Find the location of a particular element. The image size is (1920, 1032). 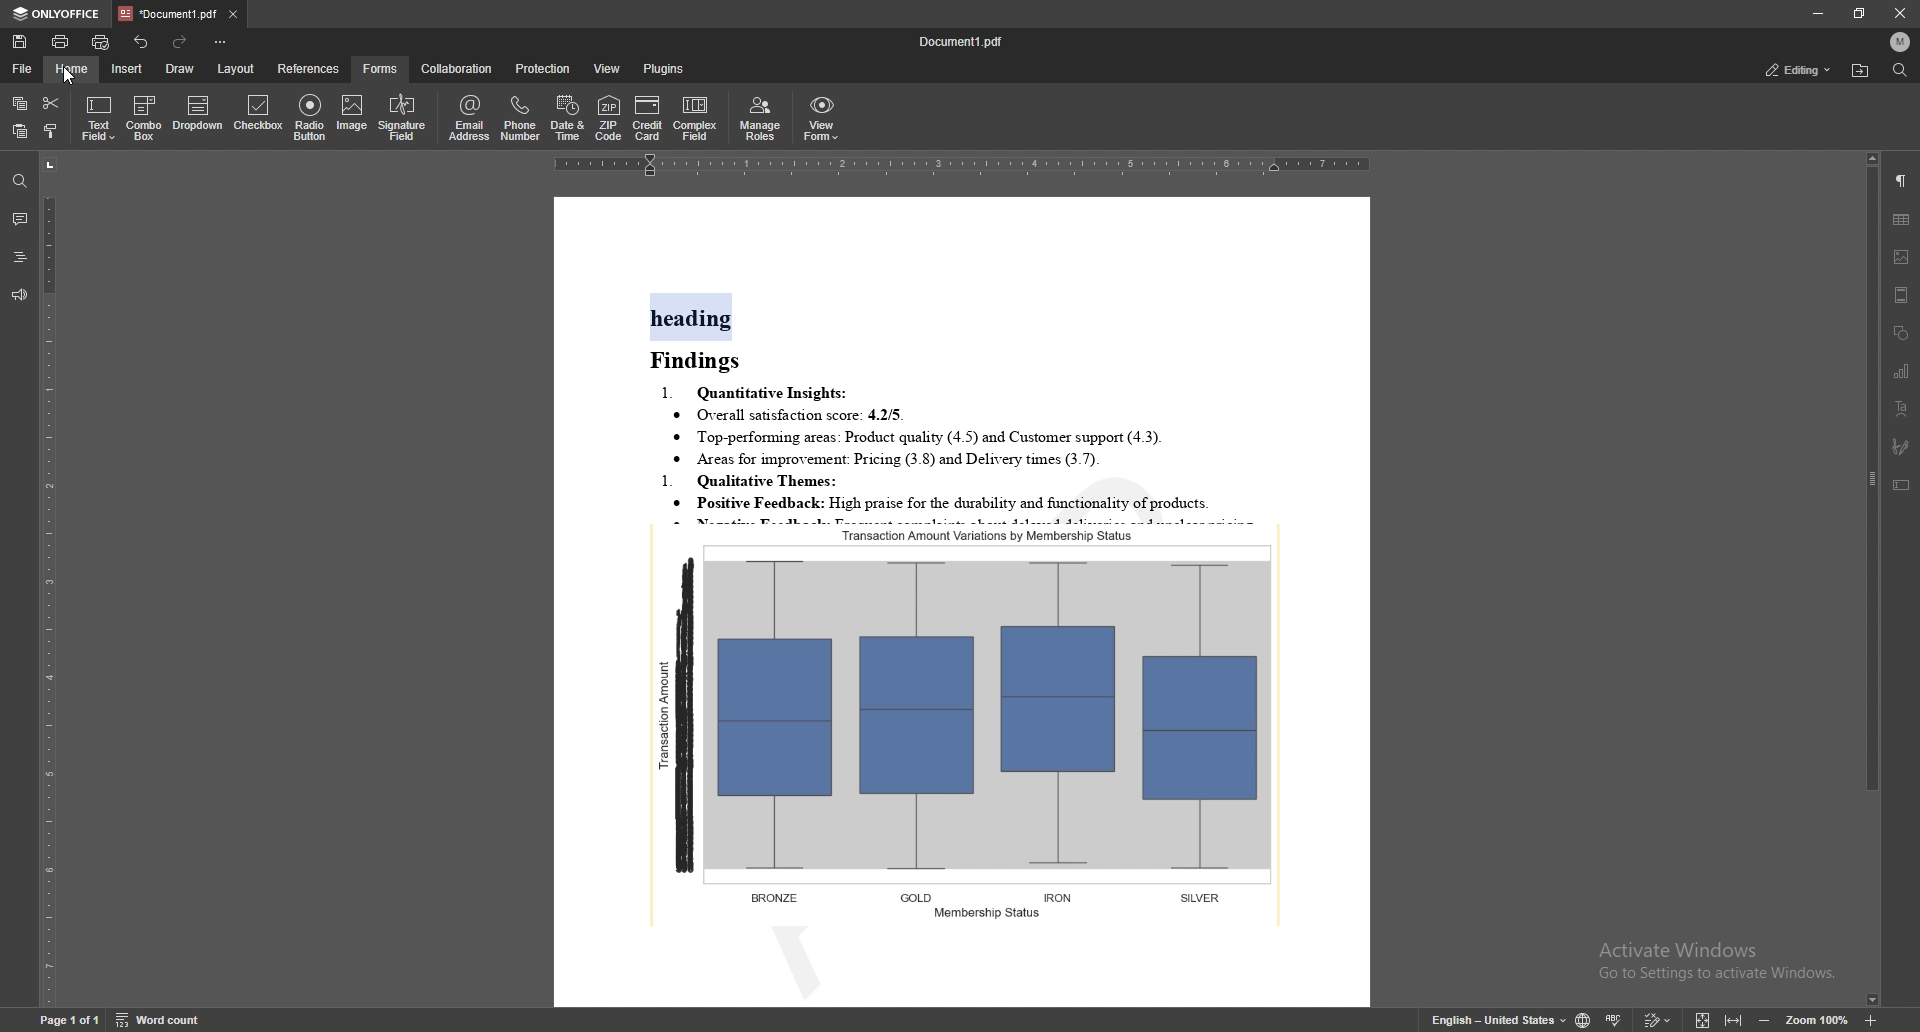

checkbox is located at coordinates (257, 116).